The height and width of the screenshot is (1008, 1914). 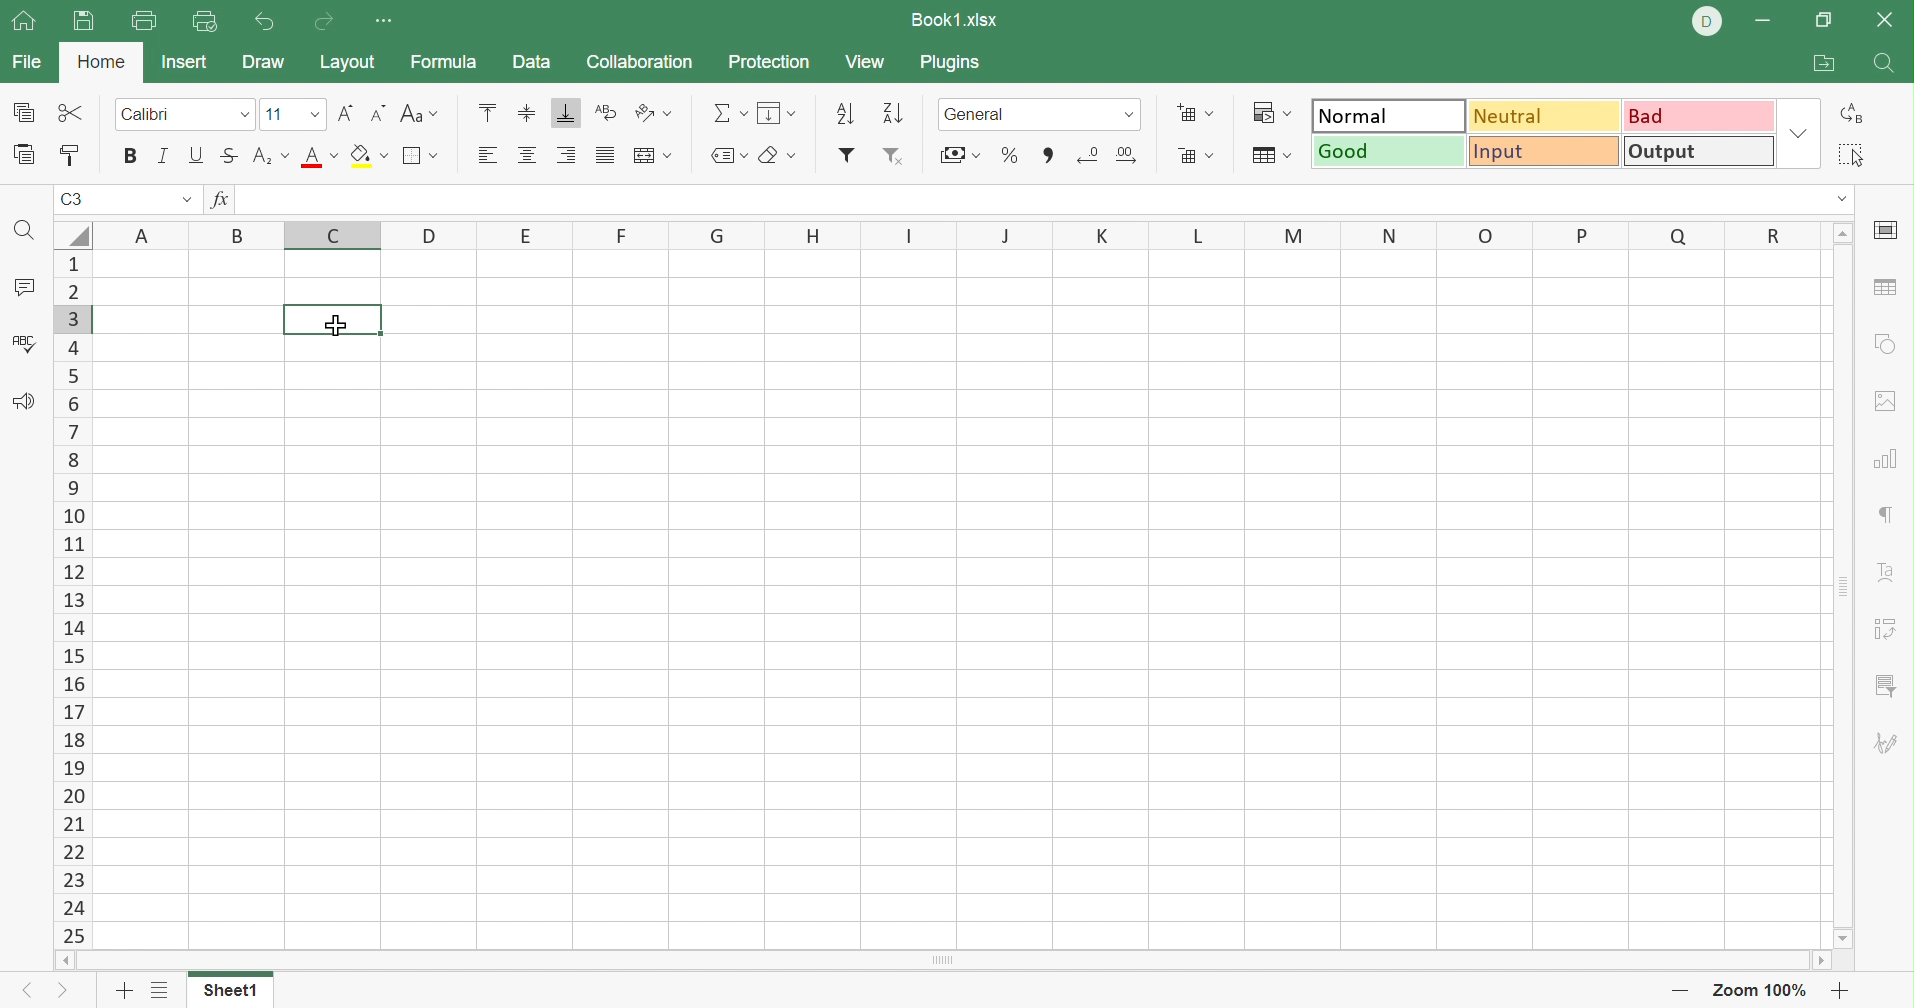 I want to click on Font color, so click(x=322, y=155).